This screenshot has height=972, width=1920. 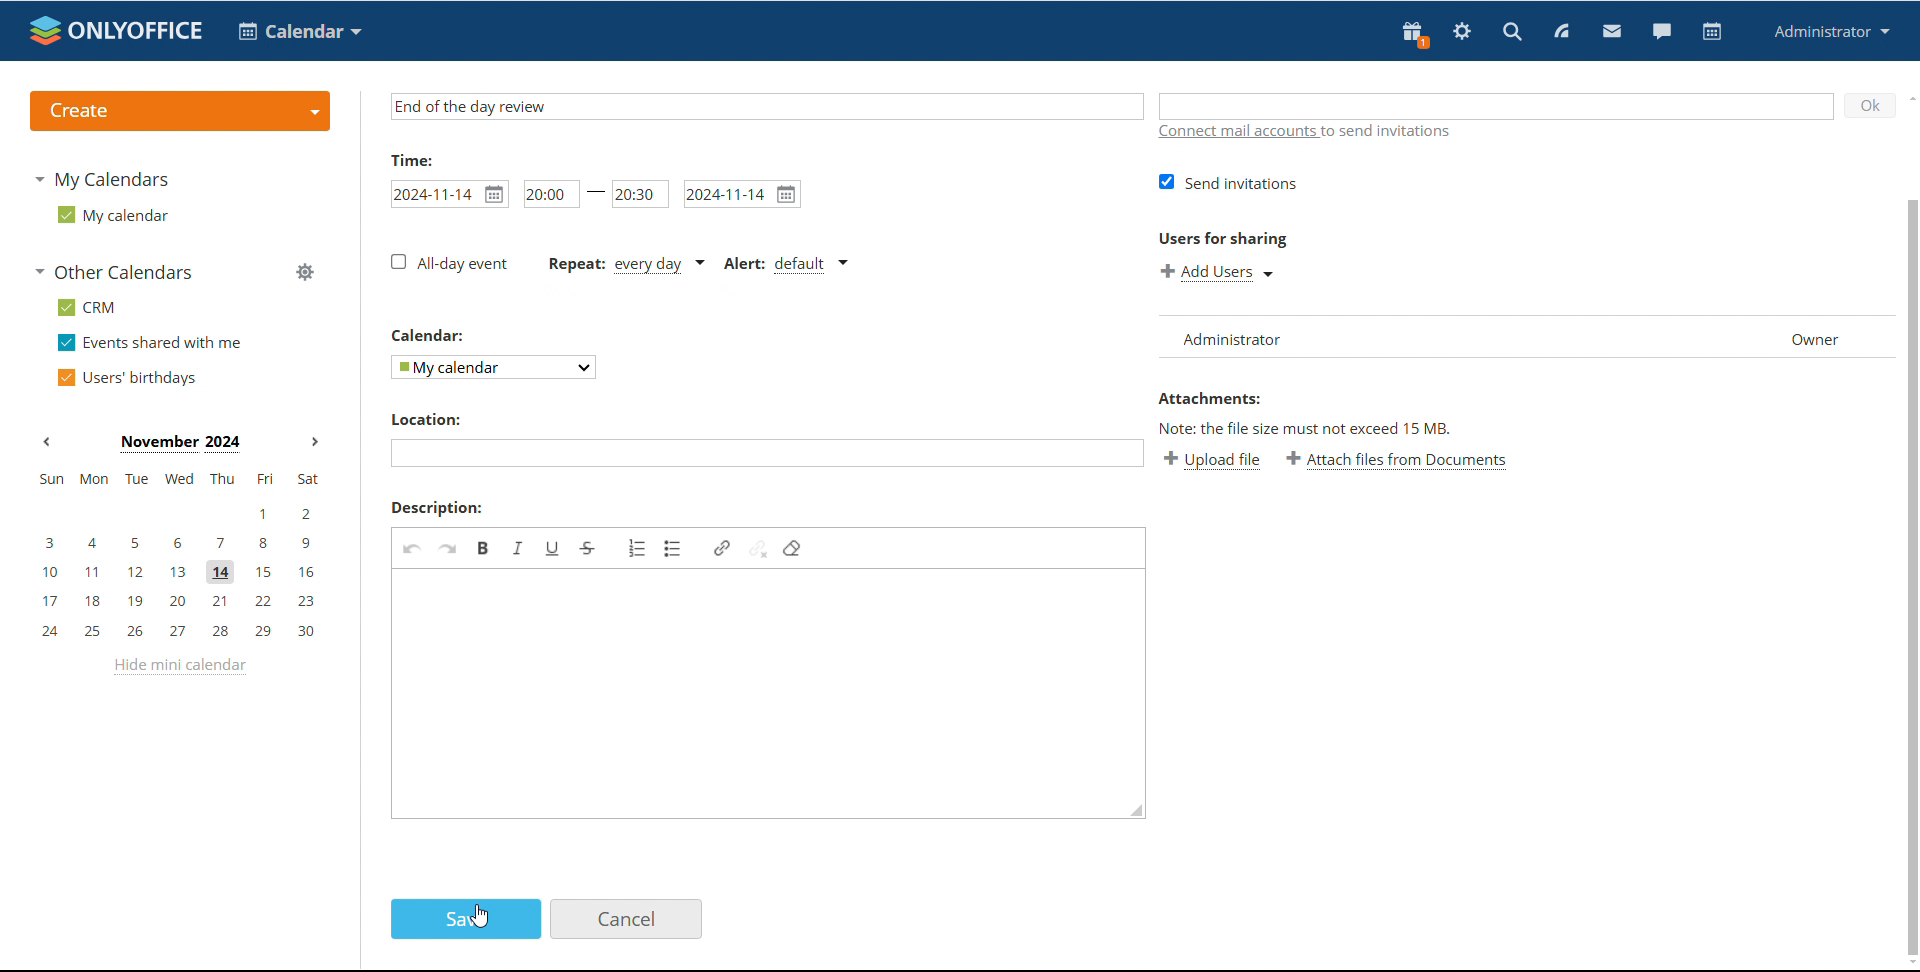 I want to click on crm, so click(x=88, y=308).